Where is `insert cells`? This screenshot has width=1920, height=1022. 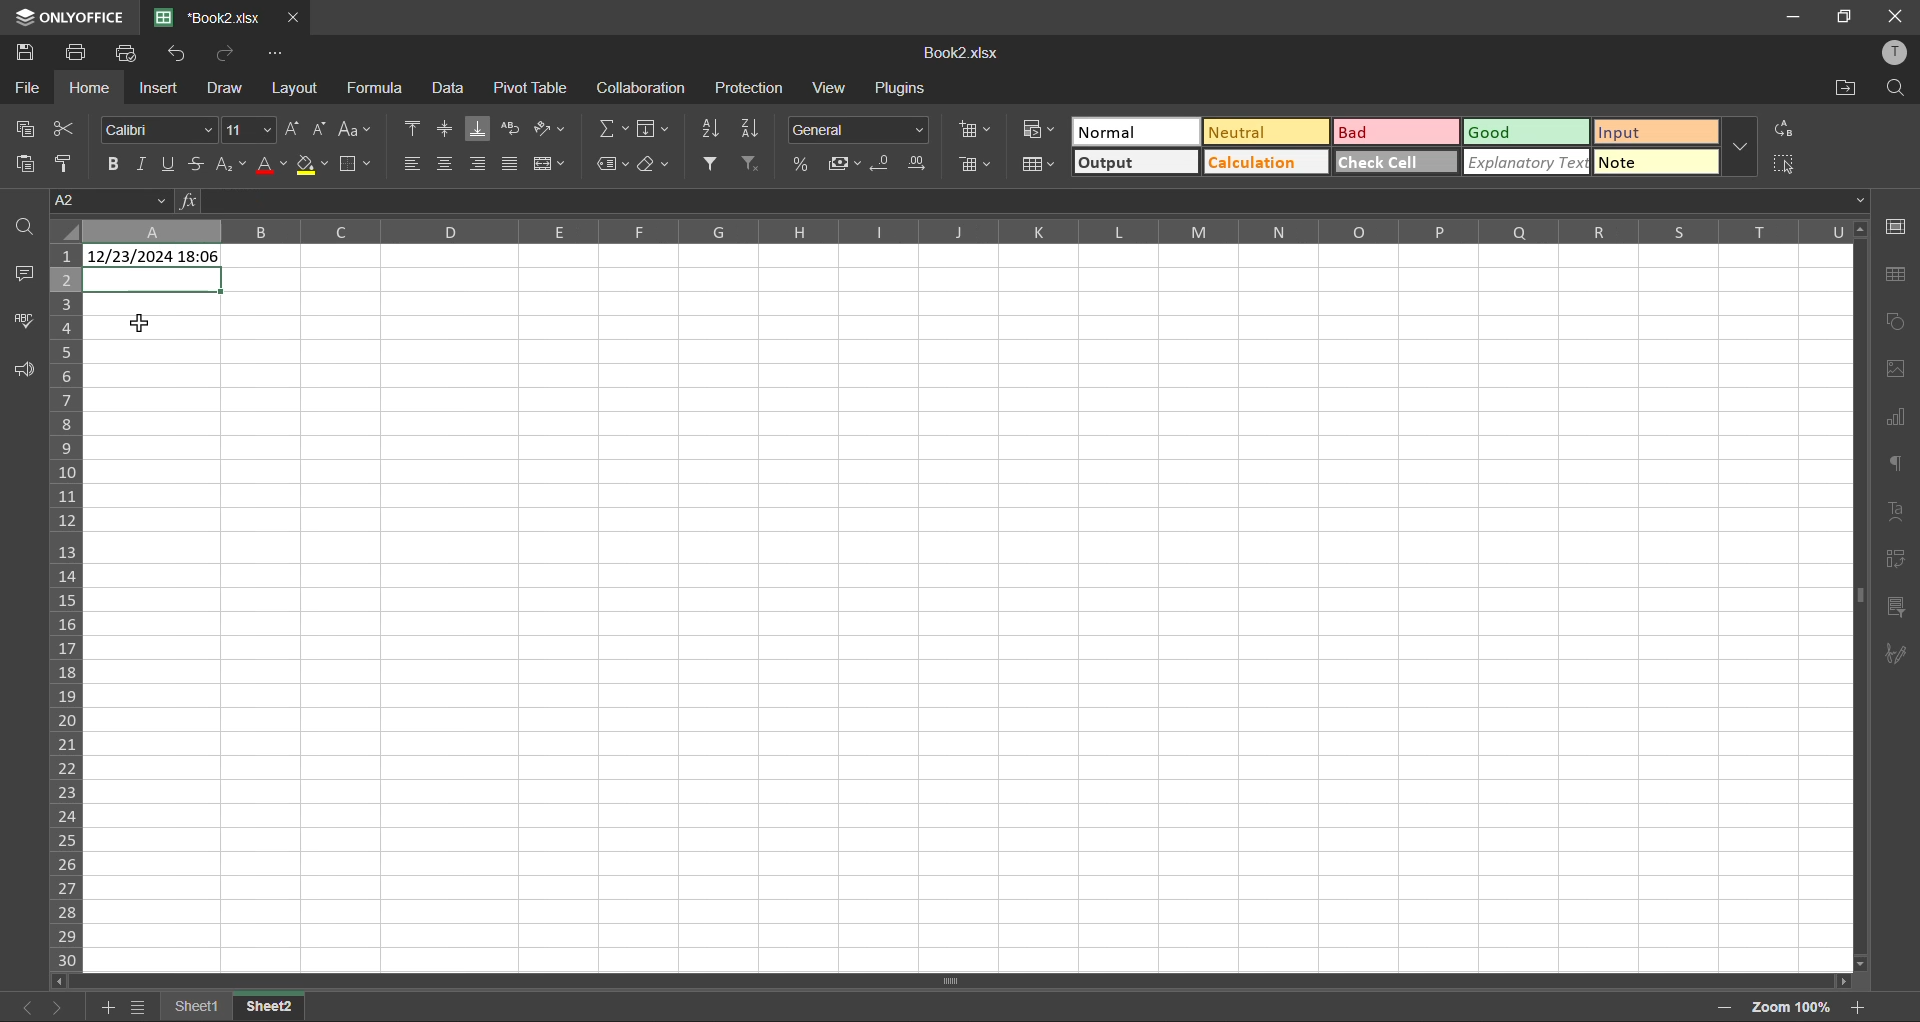 insert cells is located at coordinates (981, 131).